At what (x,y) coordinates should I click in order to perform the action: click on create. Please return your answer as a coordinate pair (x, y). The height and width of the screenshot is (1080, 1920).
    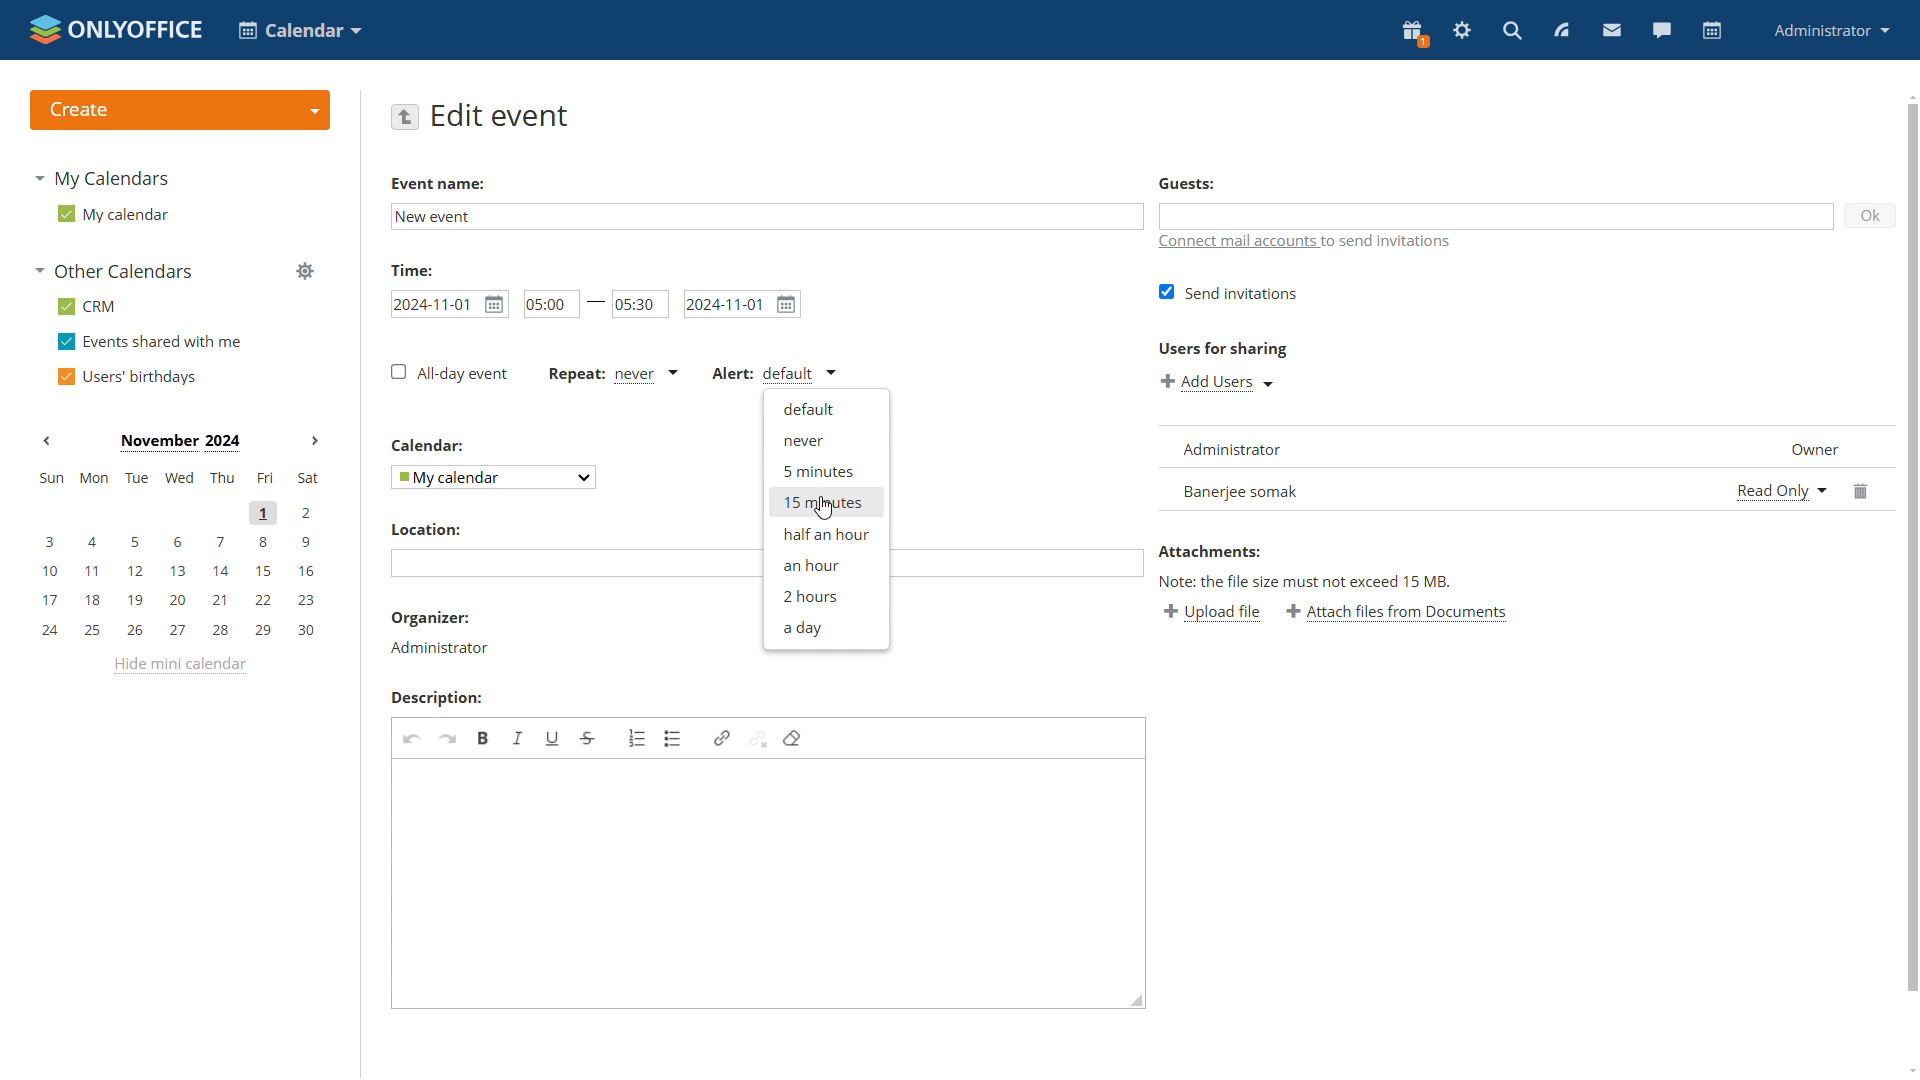
    Looking at the image, I should click on (180, 109).